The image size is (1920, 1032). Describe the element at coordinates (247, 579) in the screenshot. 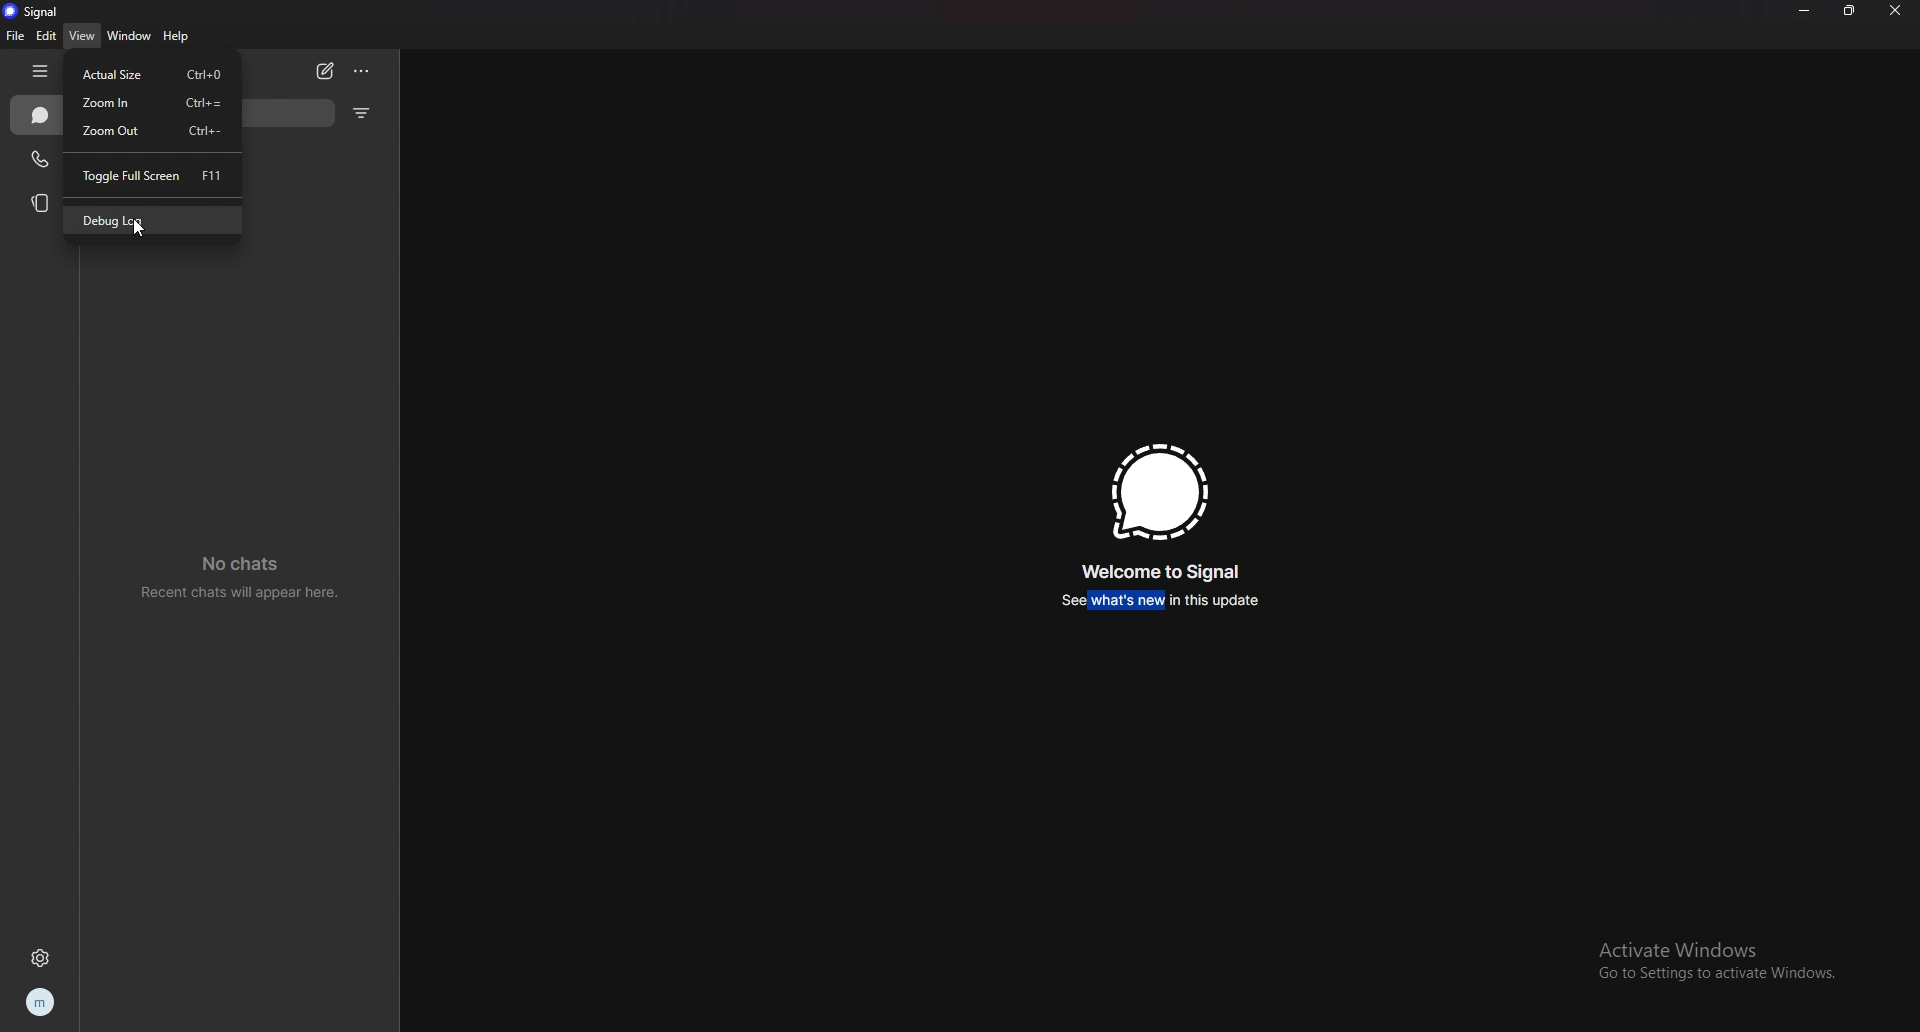

I see `no chats recent chats will appear here` at that location.